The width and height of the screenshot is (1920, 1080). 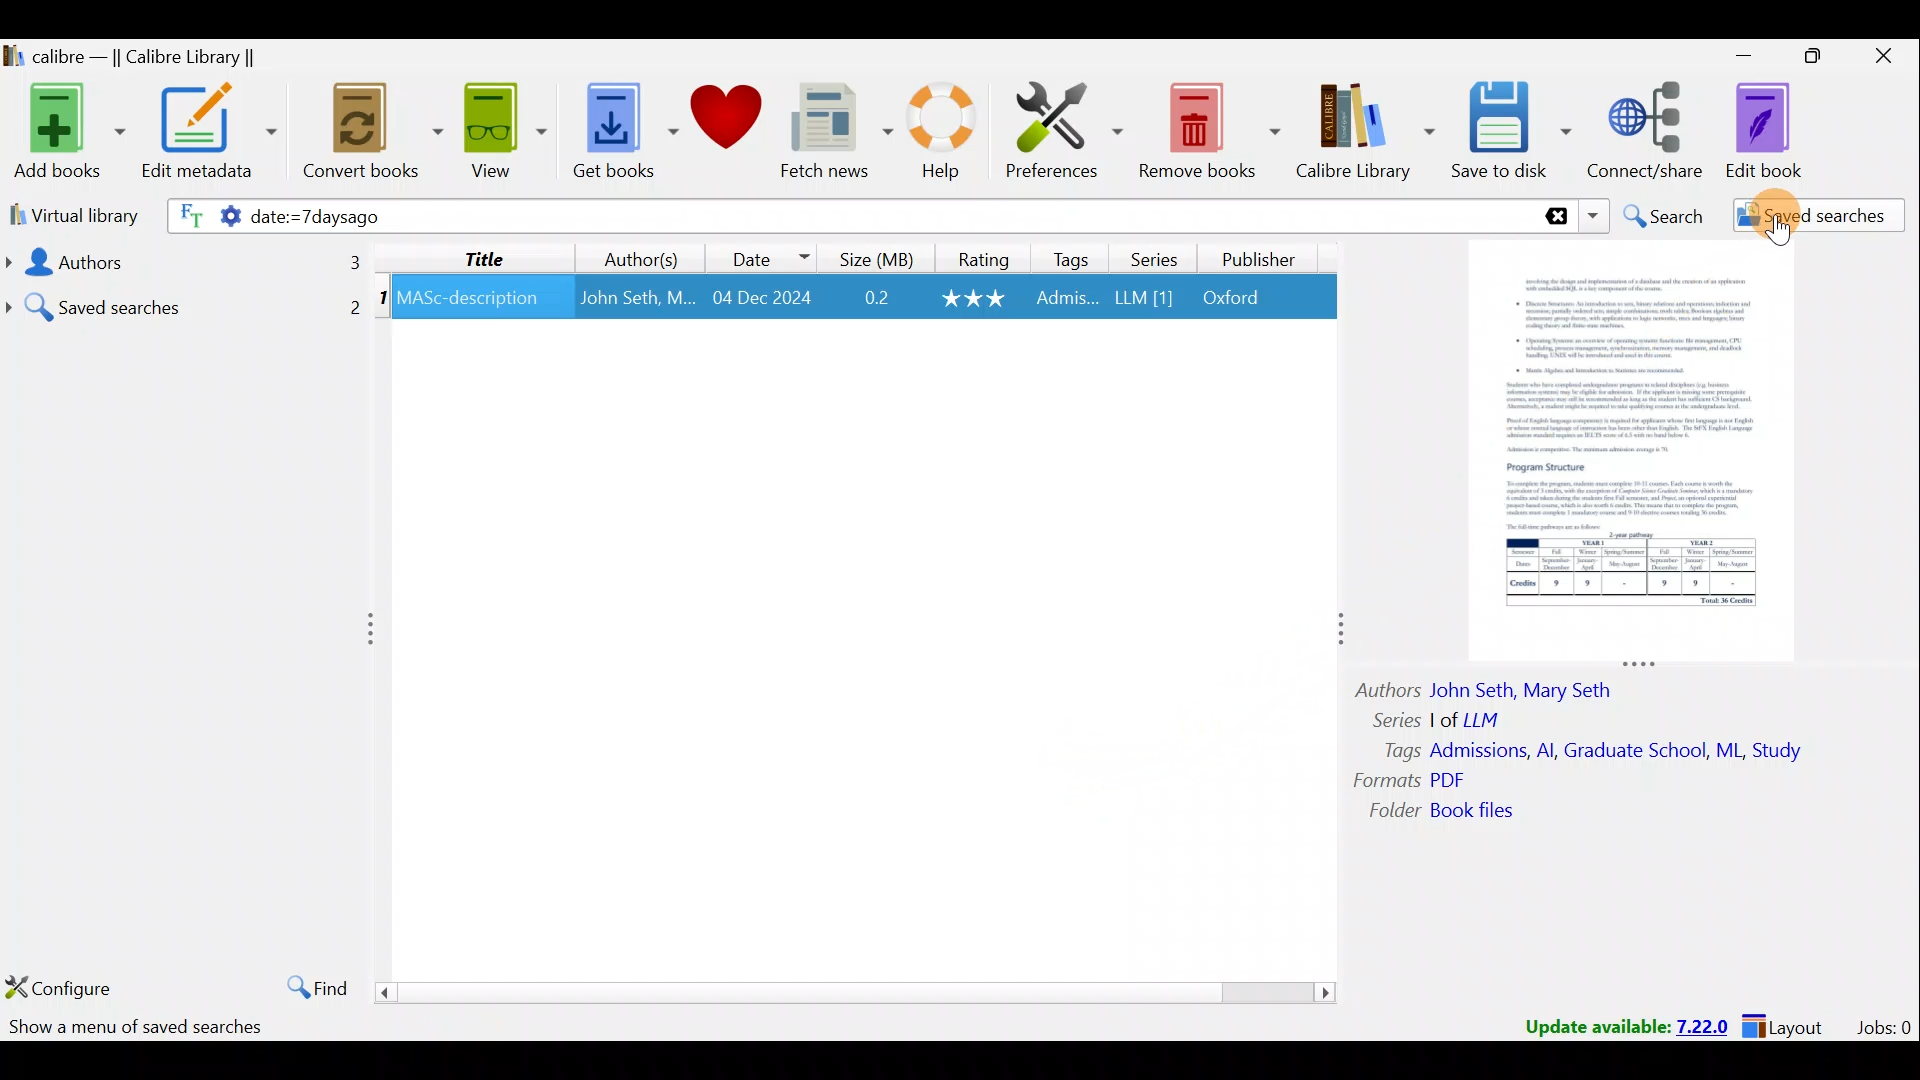 What do you see at coordinates (877, 299) in the screenshot?
I see `0.2` at bounding box center [877, 299].